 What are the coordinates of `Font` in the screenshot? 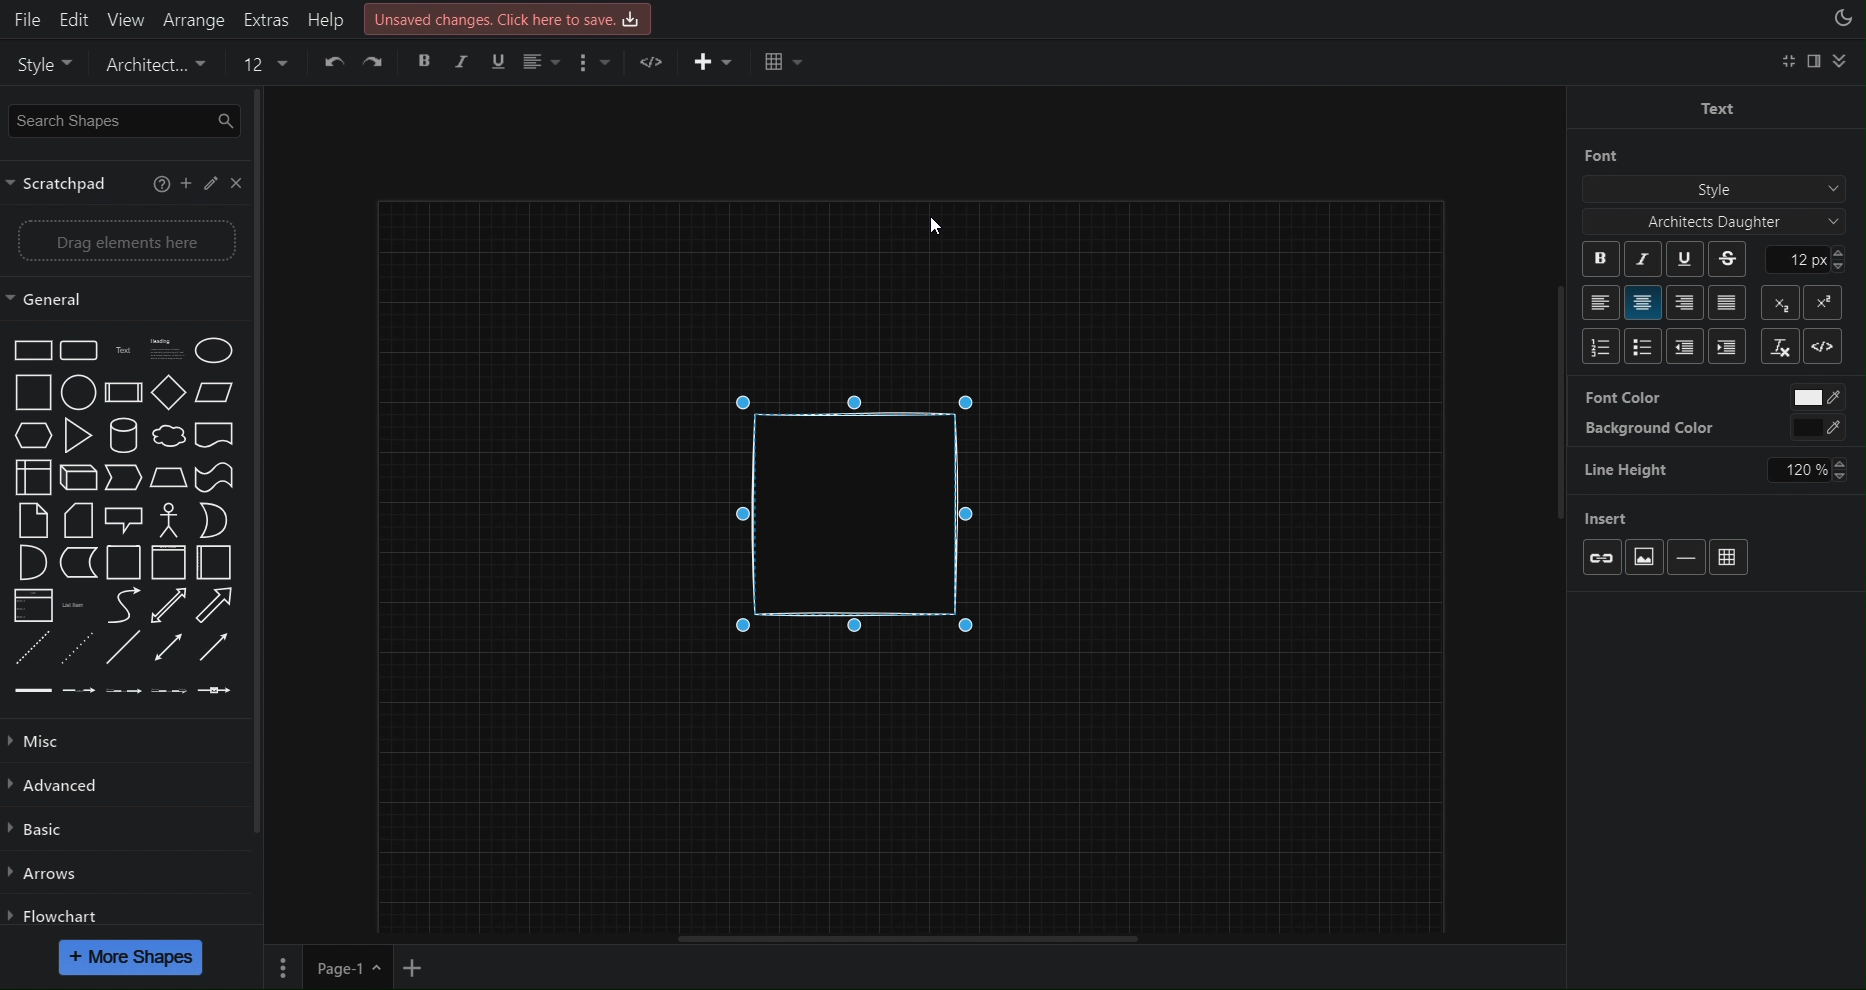 It's located at (1593, 155).